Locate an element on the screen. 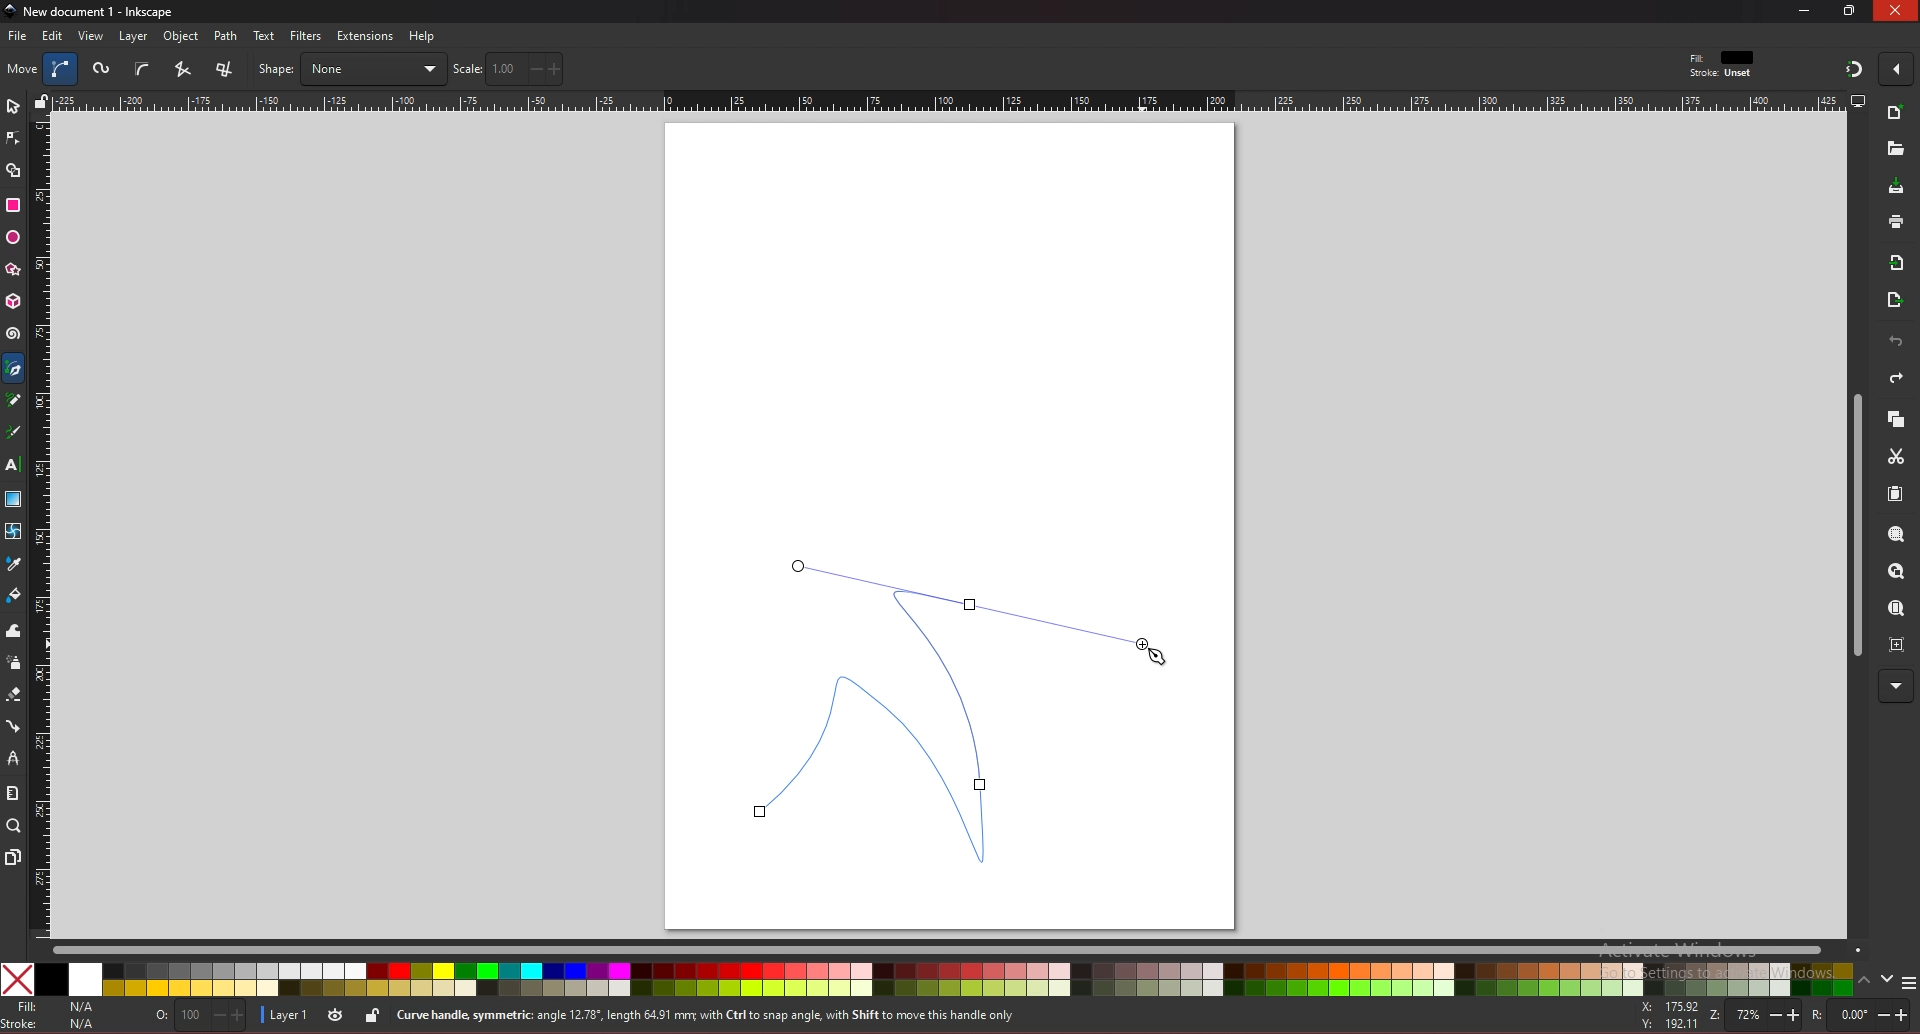 This screenshot has width=1920, height=1034. title is located at coordinates (92, 10).